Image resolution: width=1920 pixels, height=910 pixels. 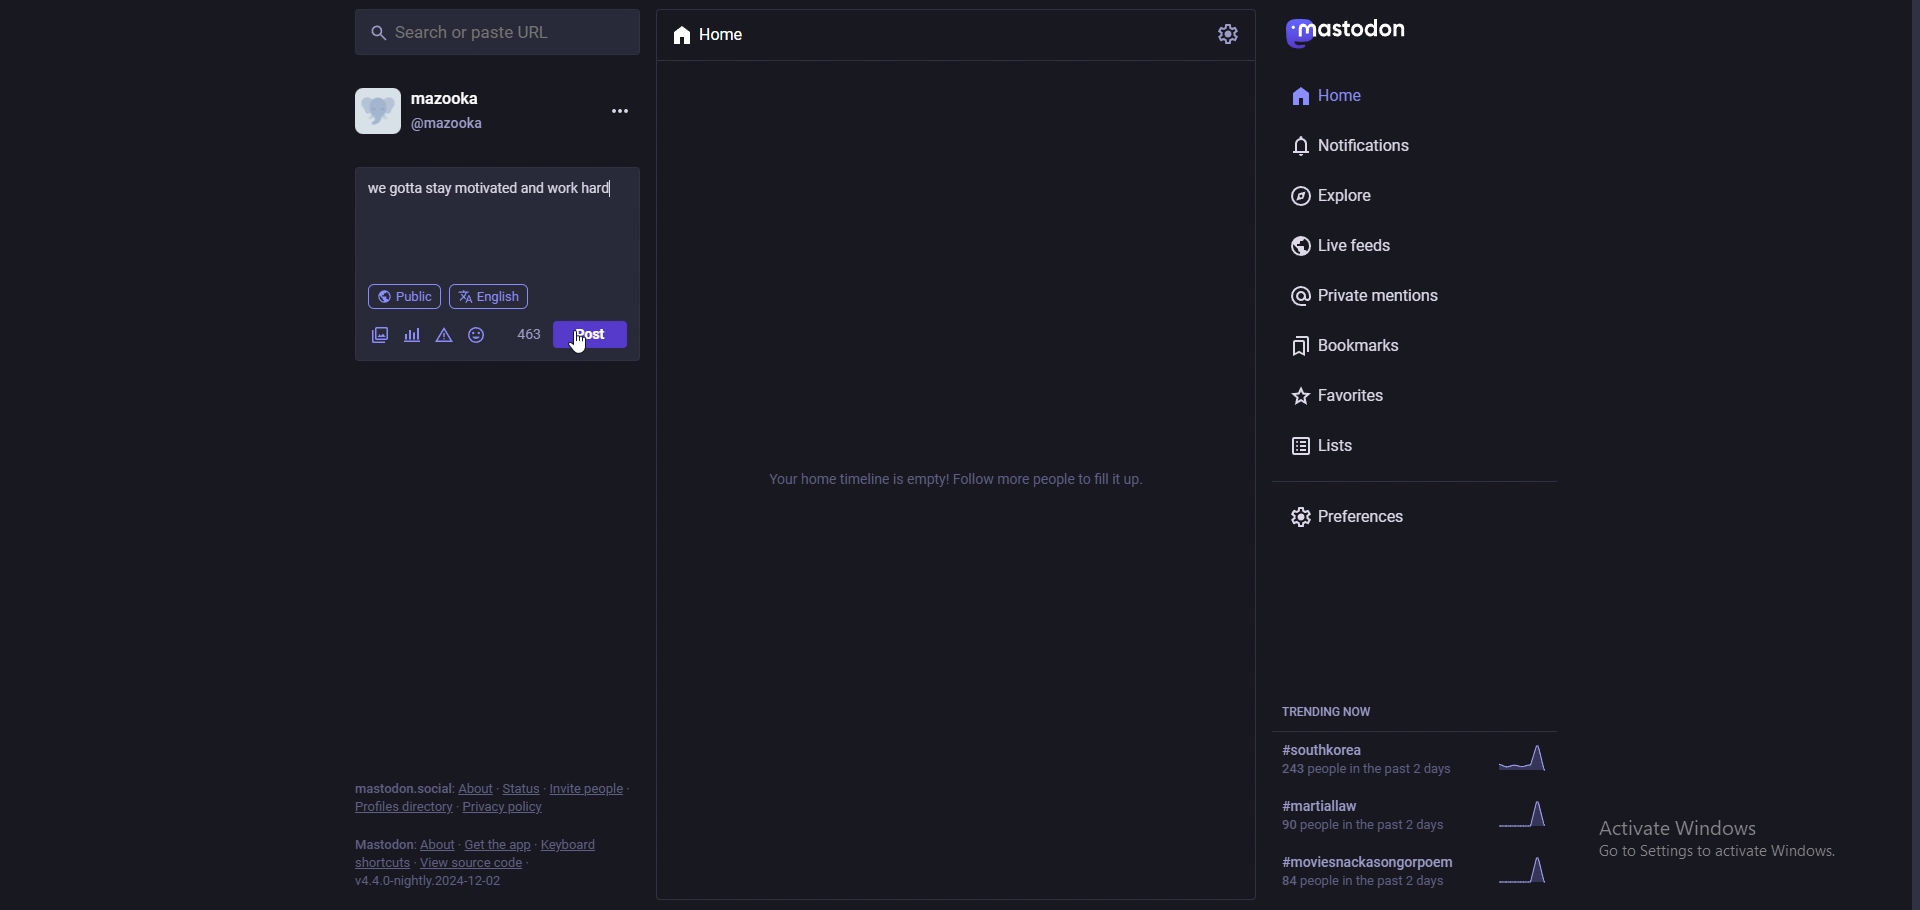 What do you see at coordinates (492, 188) in the screenshot?
I see `motivation` at bounding box center [492, 188].